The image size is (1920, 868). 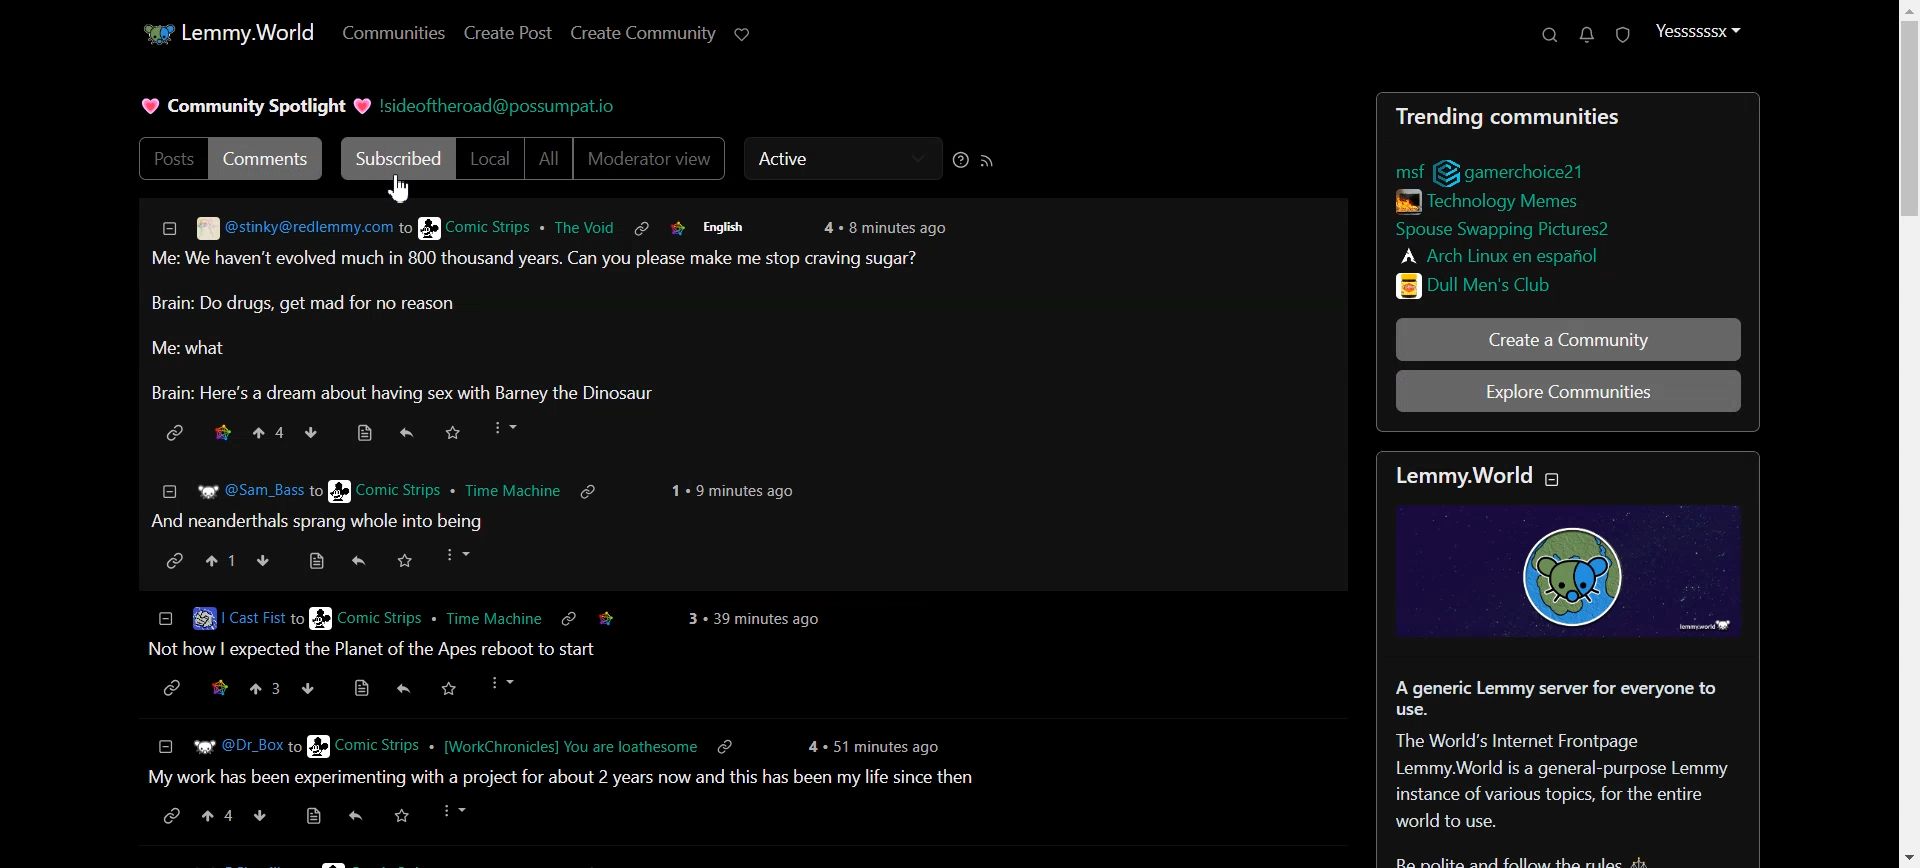 What do you see at coordinates (407, 432) in the screenshot?
I see `share` at bounding box center [407, 432].